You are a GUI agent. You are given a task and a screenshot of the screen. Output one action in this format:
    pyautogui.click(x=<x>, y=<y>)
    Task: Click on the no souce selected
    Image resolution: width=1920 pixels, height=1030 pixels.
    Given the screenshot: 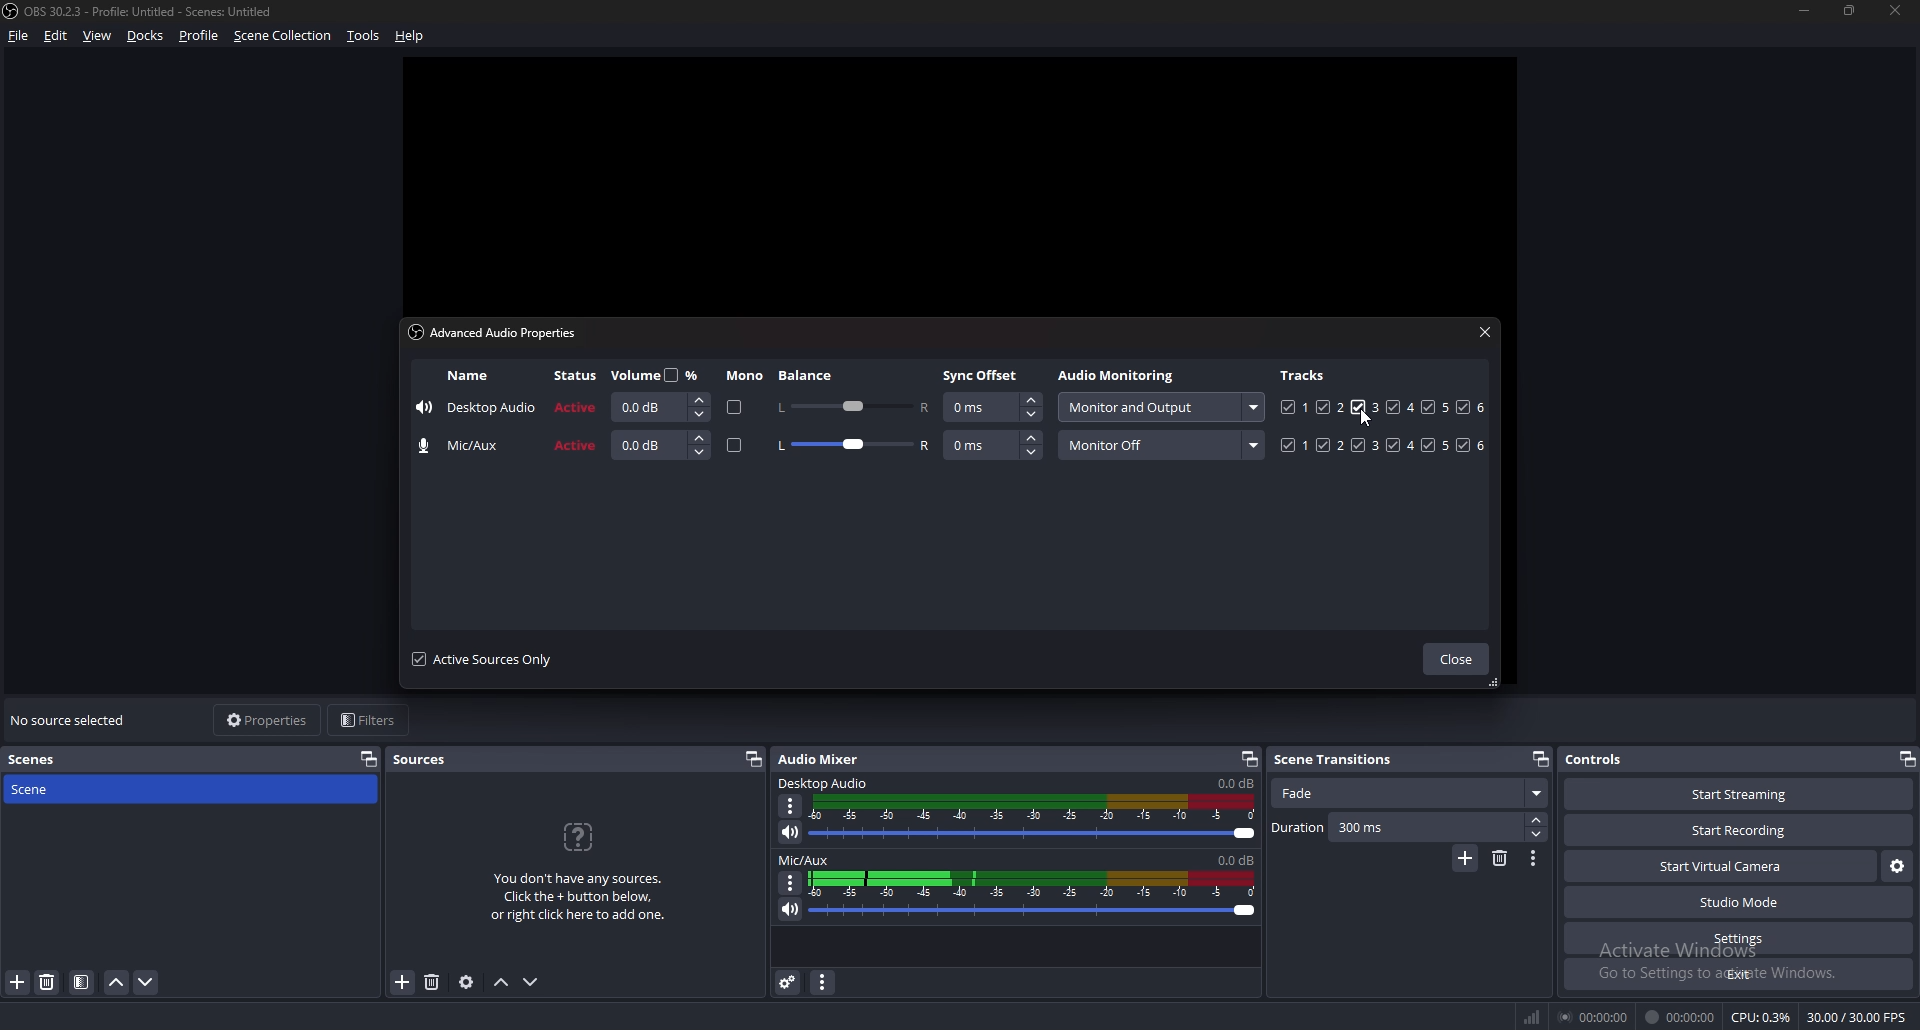 What is the action you would take?
    pyautogui.click(x=74, y=721)
    